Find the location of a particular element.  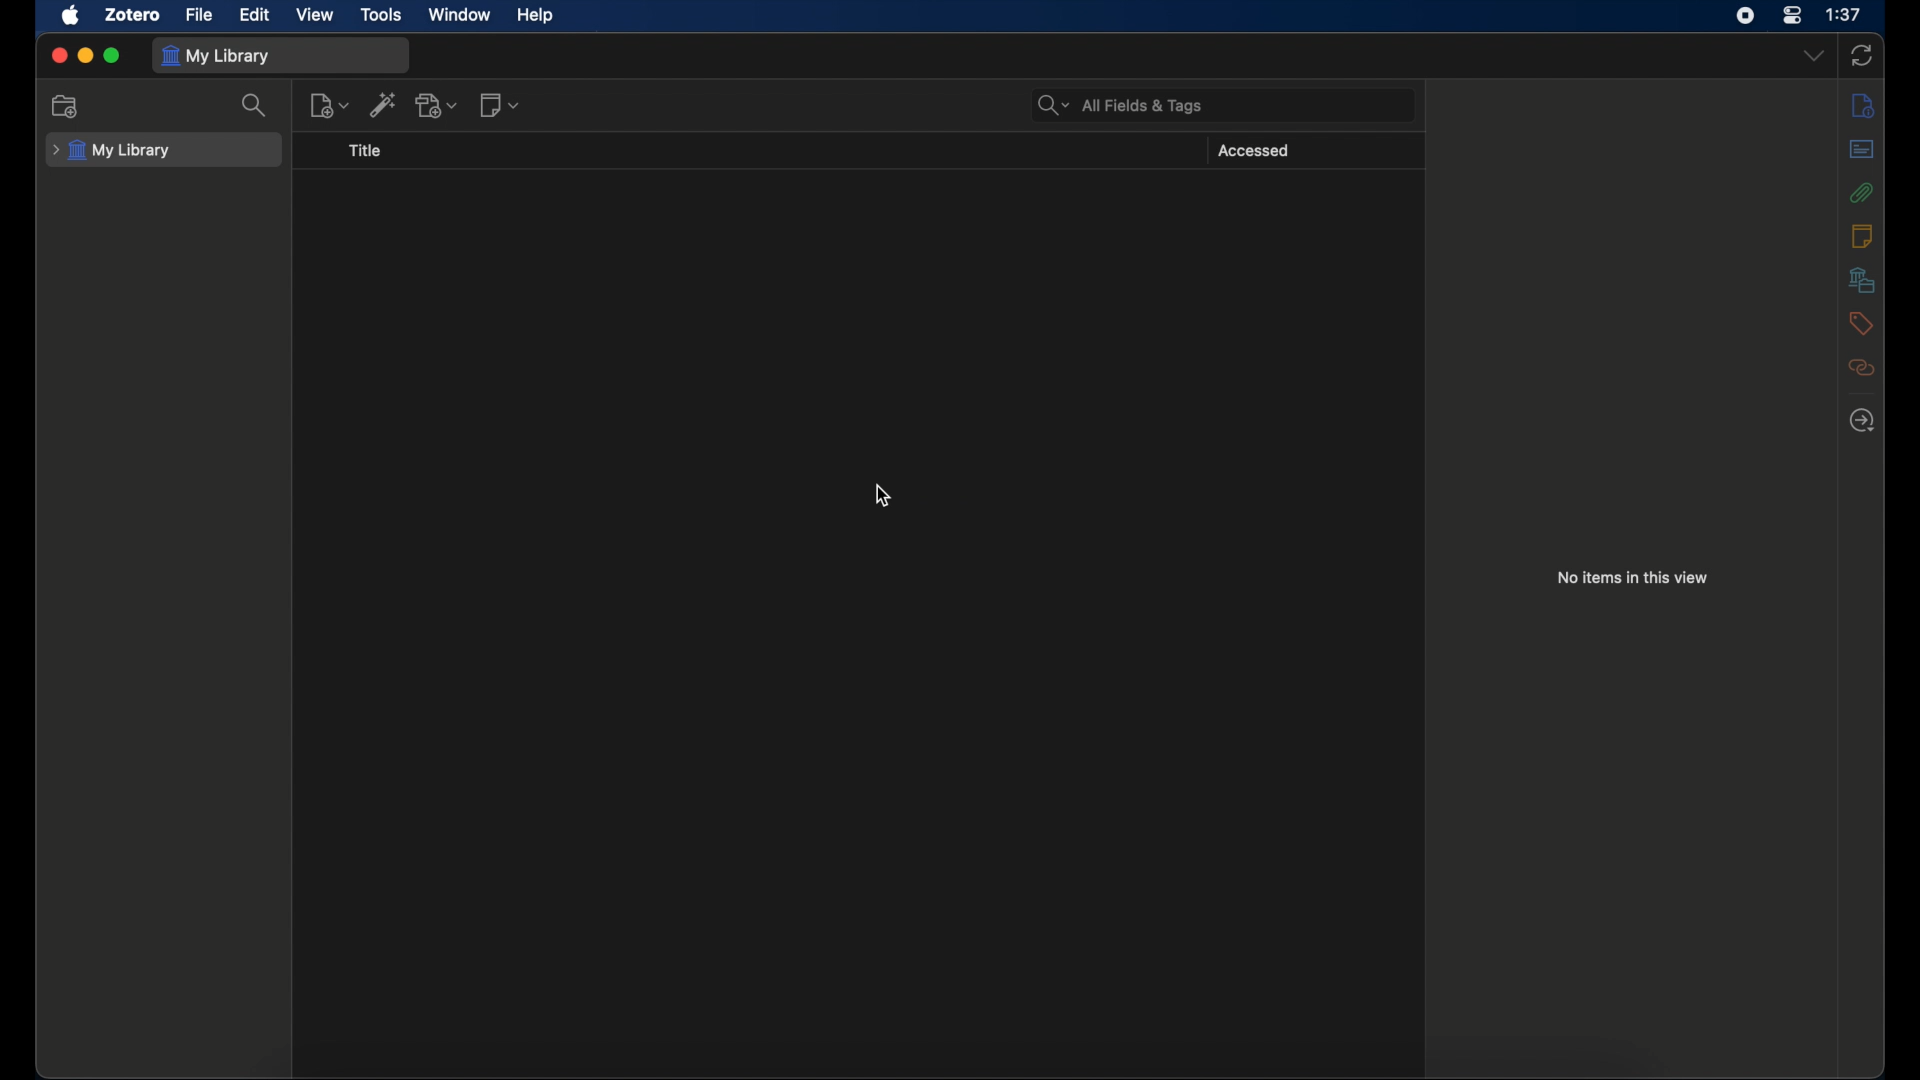

dropdown is located at coordinates (1812, 55).